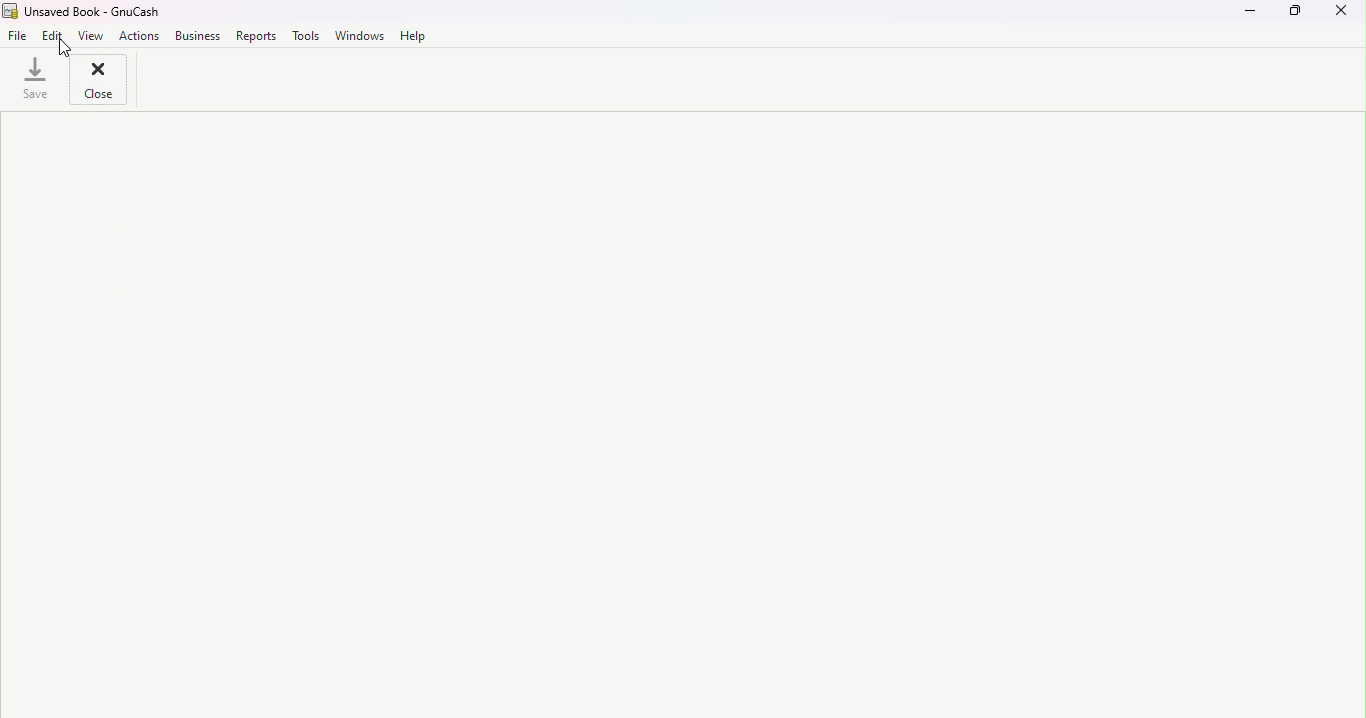  What do you see at coordinates (358, 35) in the screenshot?
I see `Windows` at bounding box center [358, 35].